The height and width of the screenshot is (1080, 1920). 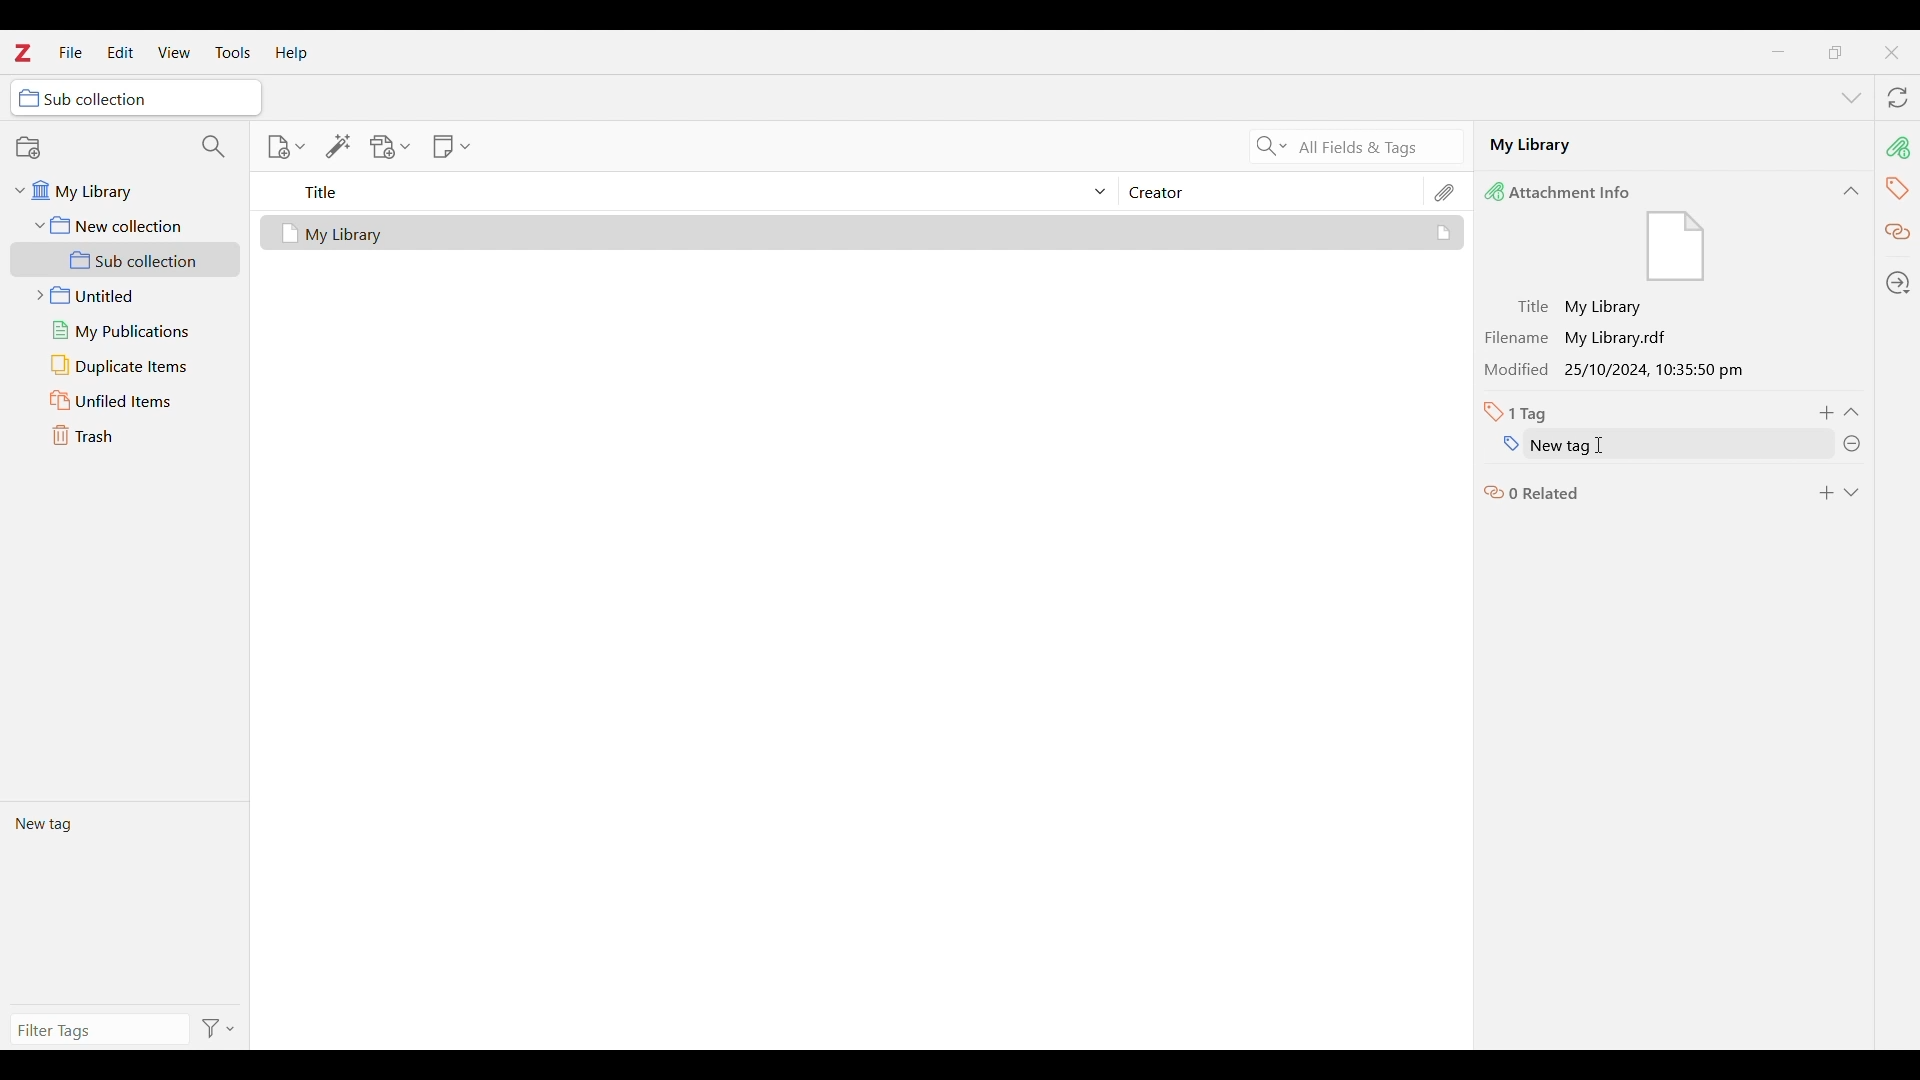 I want to click on Type in name of new tag, so click(x=1647, y=444).